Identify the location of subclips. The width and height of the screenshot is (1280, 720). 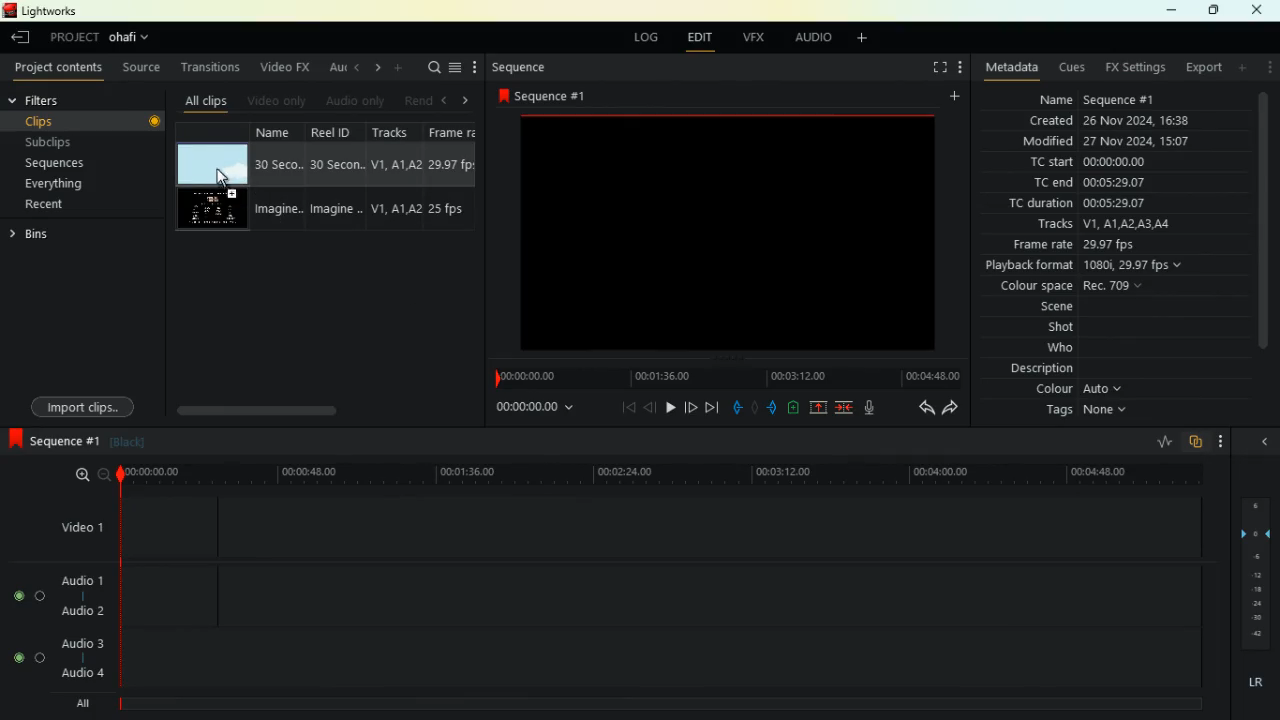
(75, 142).